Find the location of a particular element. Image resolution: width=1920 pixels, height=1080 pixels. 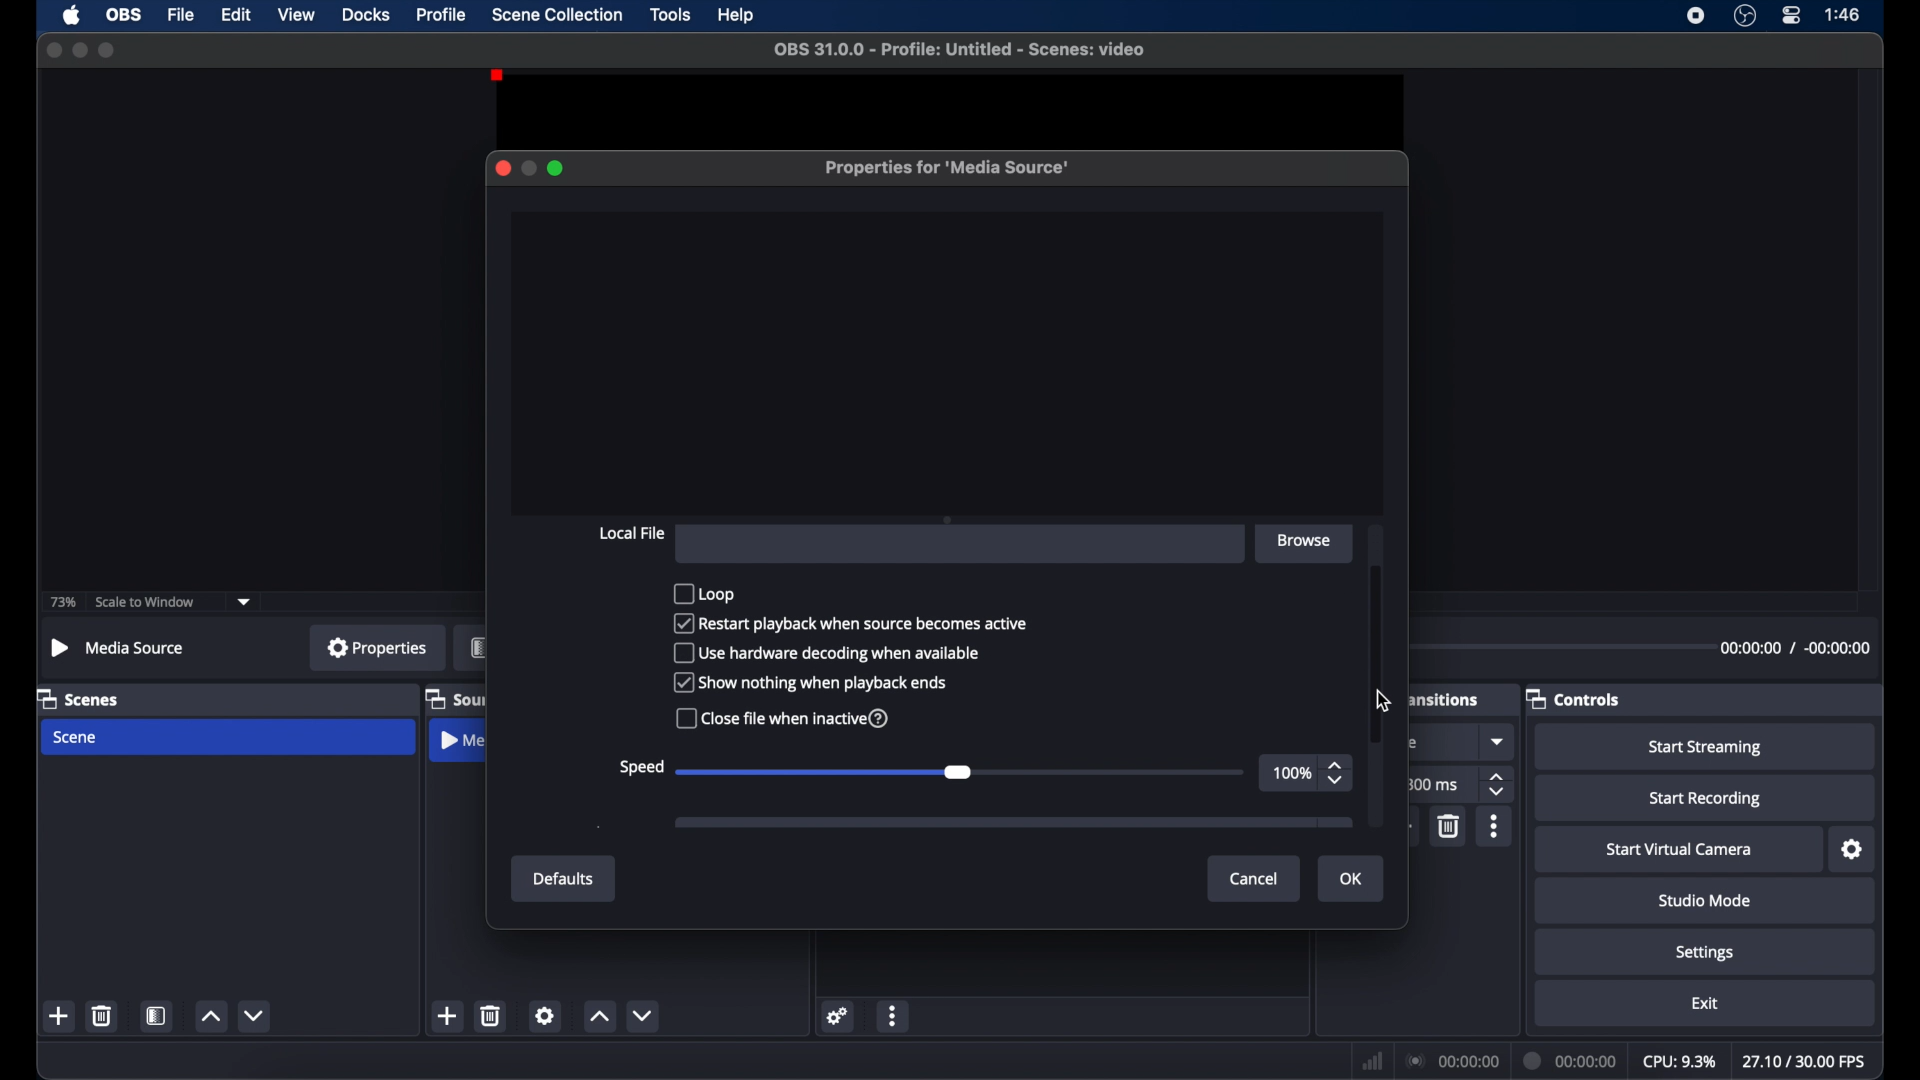

obscure text is located at coordinates (1416, 743).